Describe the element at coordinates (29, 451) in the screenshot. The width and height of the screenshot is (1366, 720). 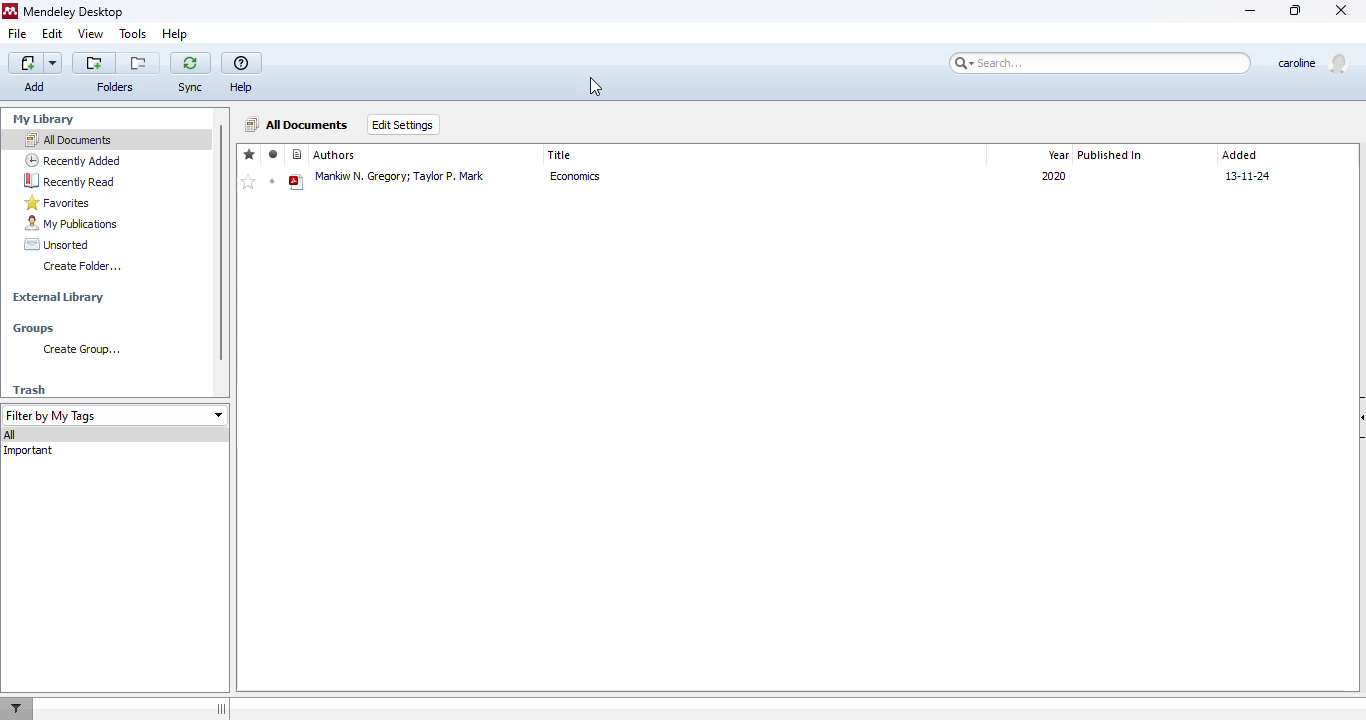
I see `important` at that location.